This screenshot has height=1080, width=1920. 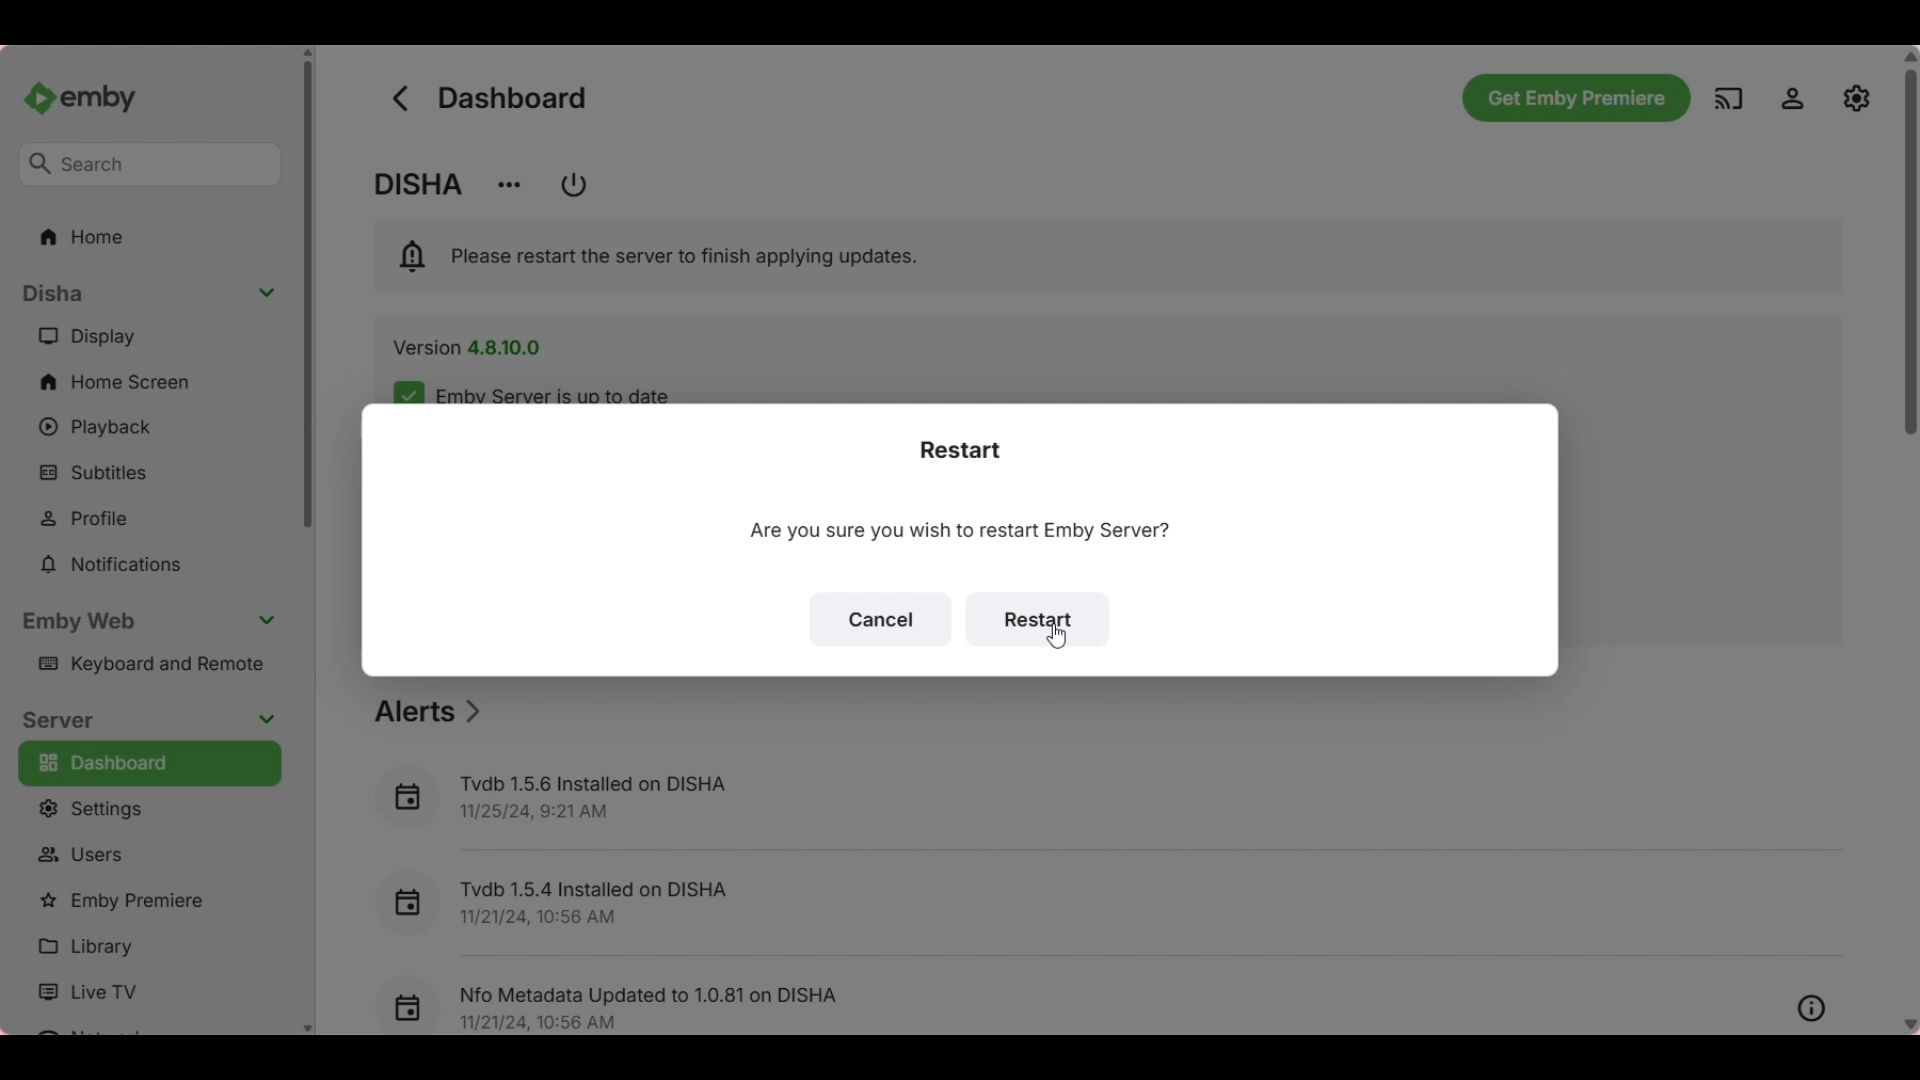 I want to click on Library, so click(x=145, y=947).